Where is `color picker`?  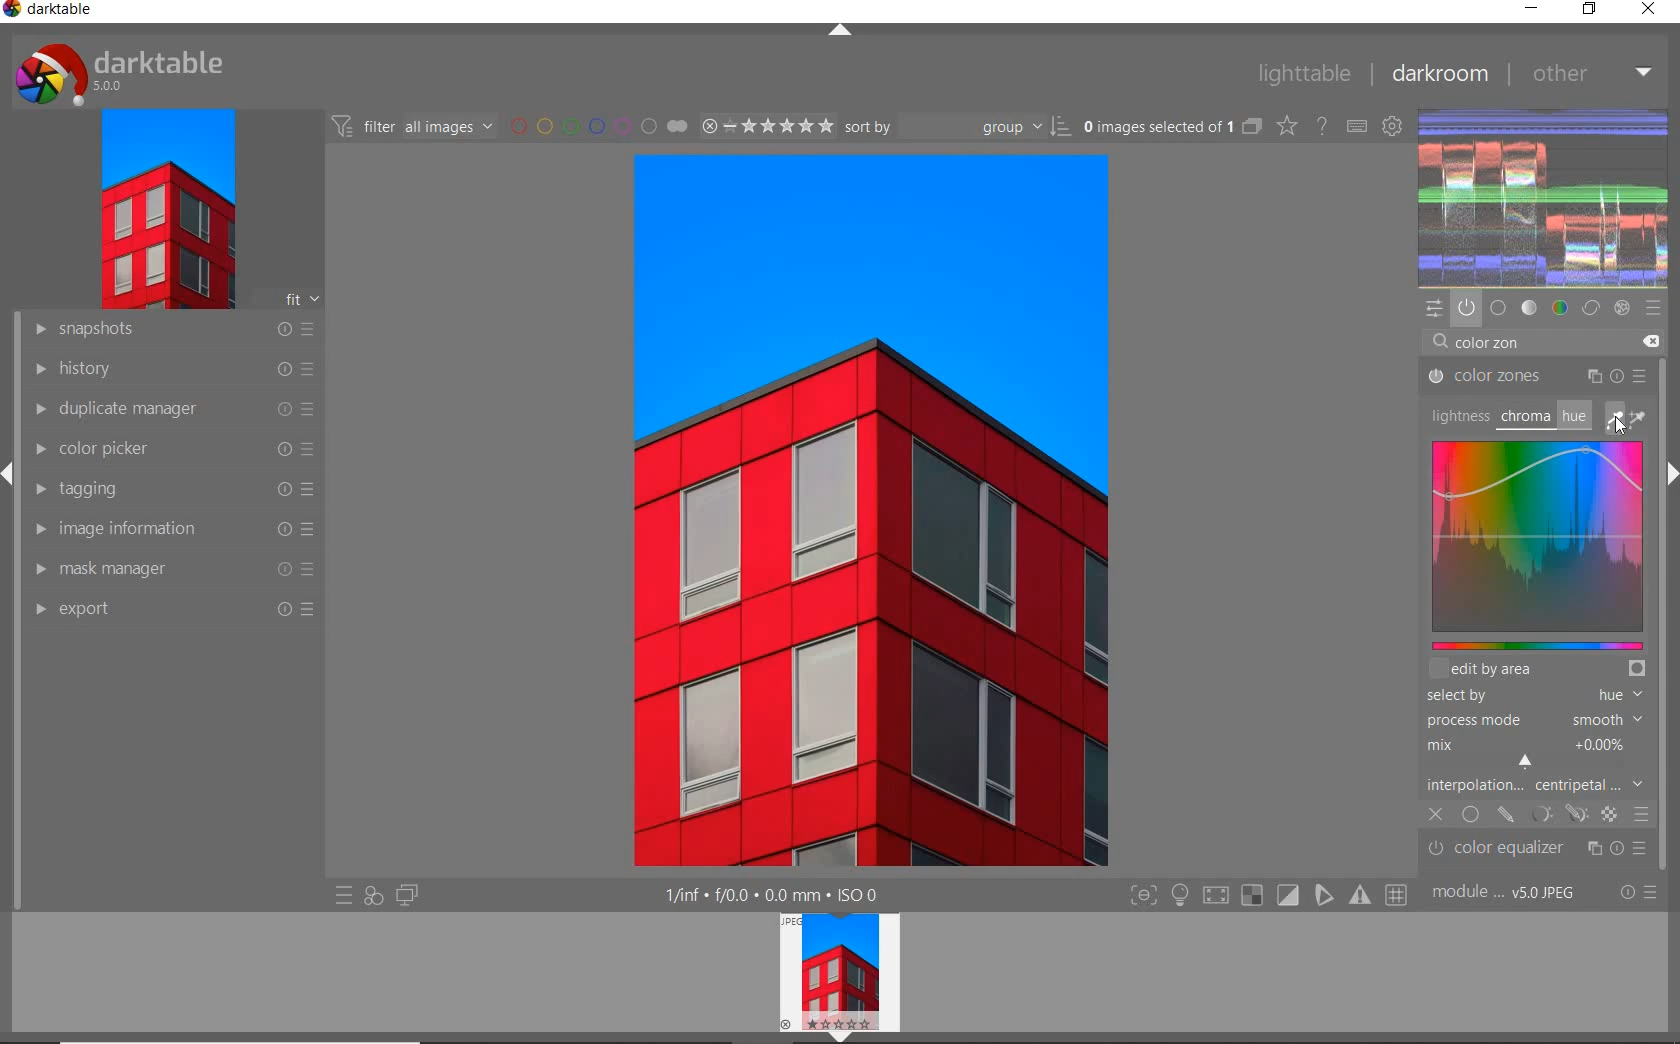 color picker is located at coordinates (171, 452).